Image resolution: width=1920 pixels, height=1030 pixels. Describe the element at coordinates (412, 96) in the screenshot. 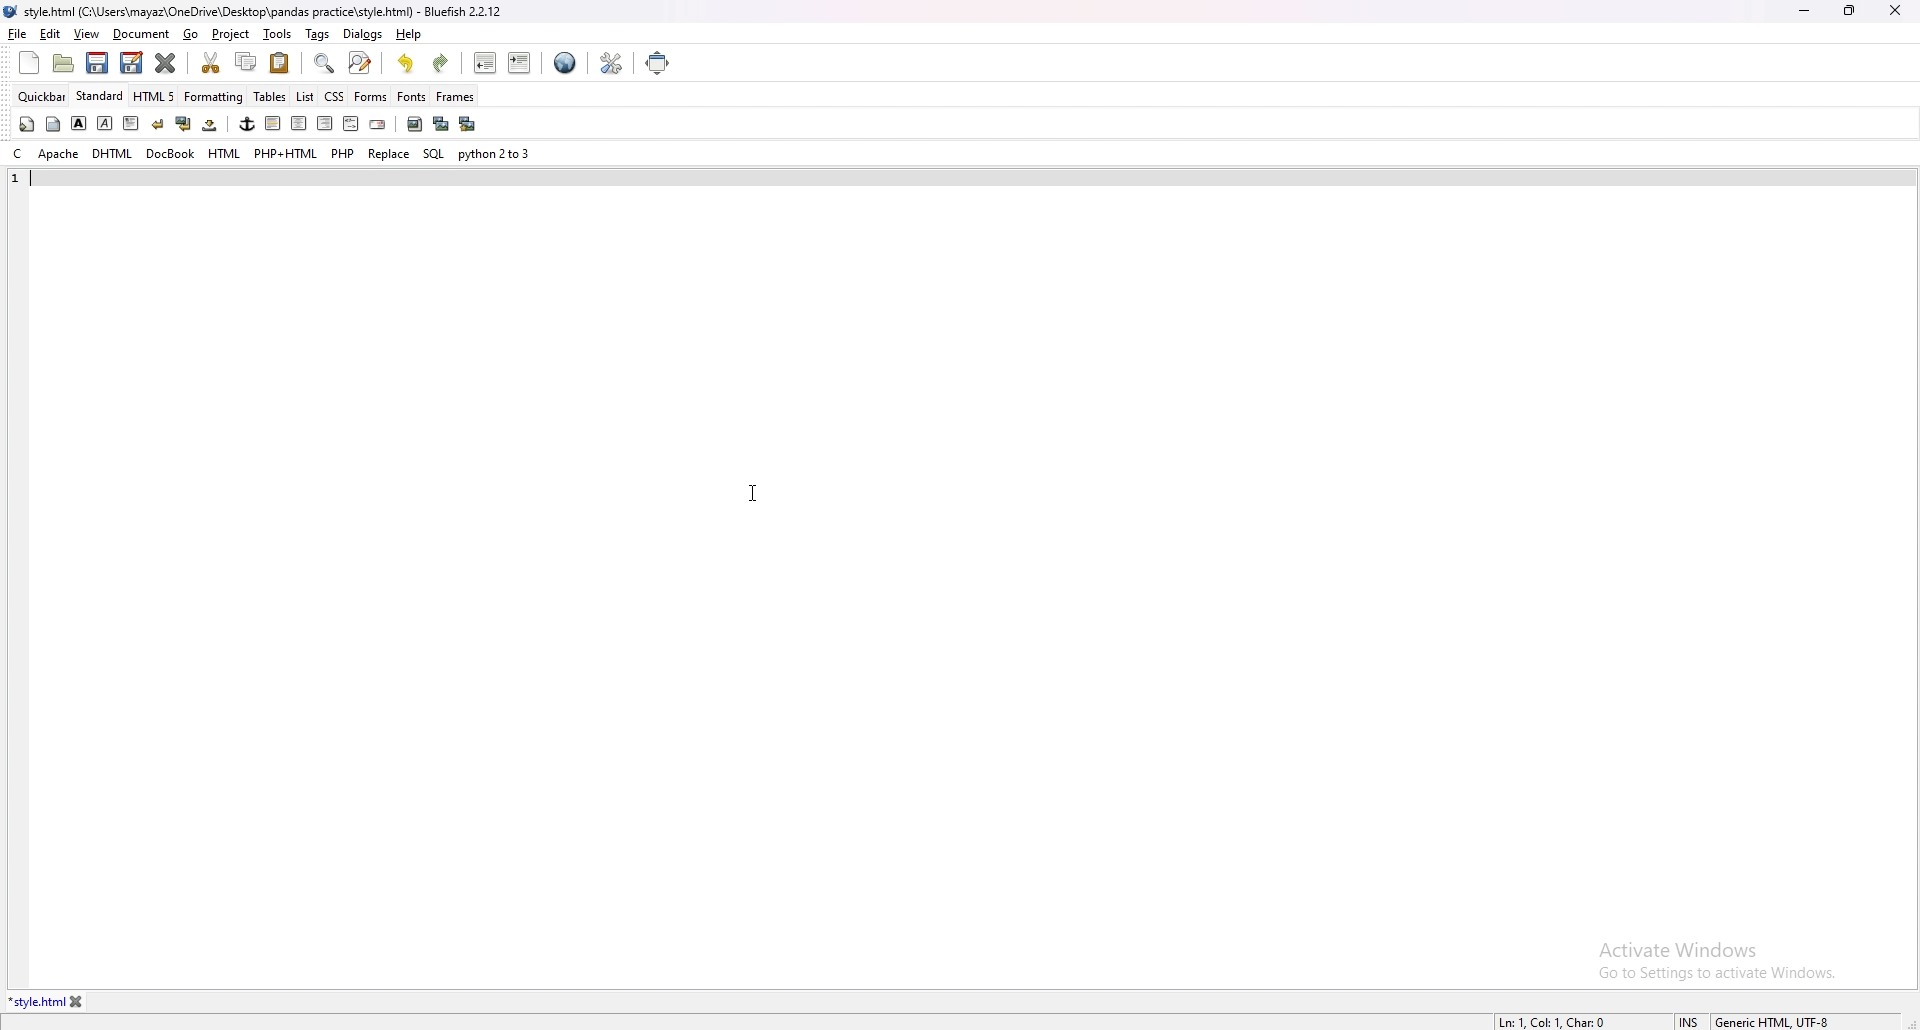

I see `fonts` at that location.